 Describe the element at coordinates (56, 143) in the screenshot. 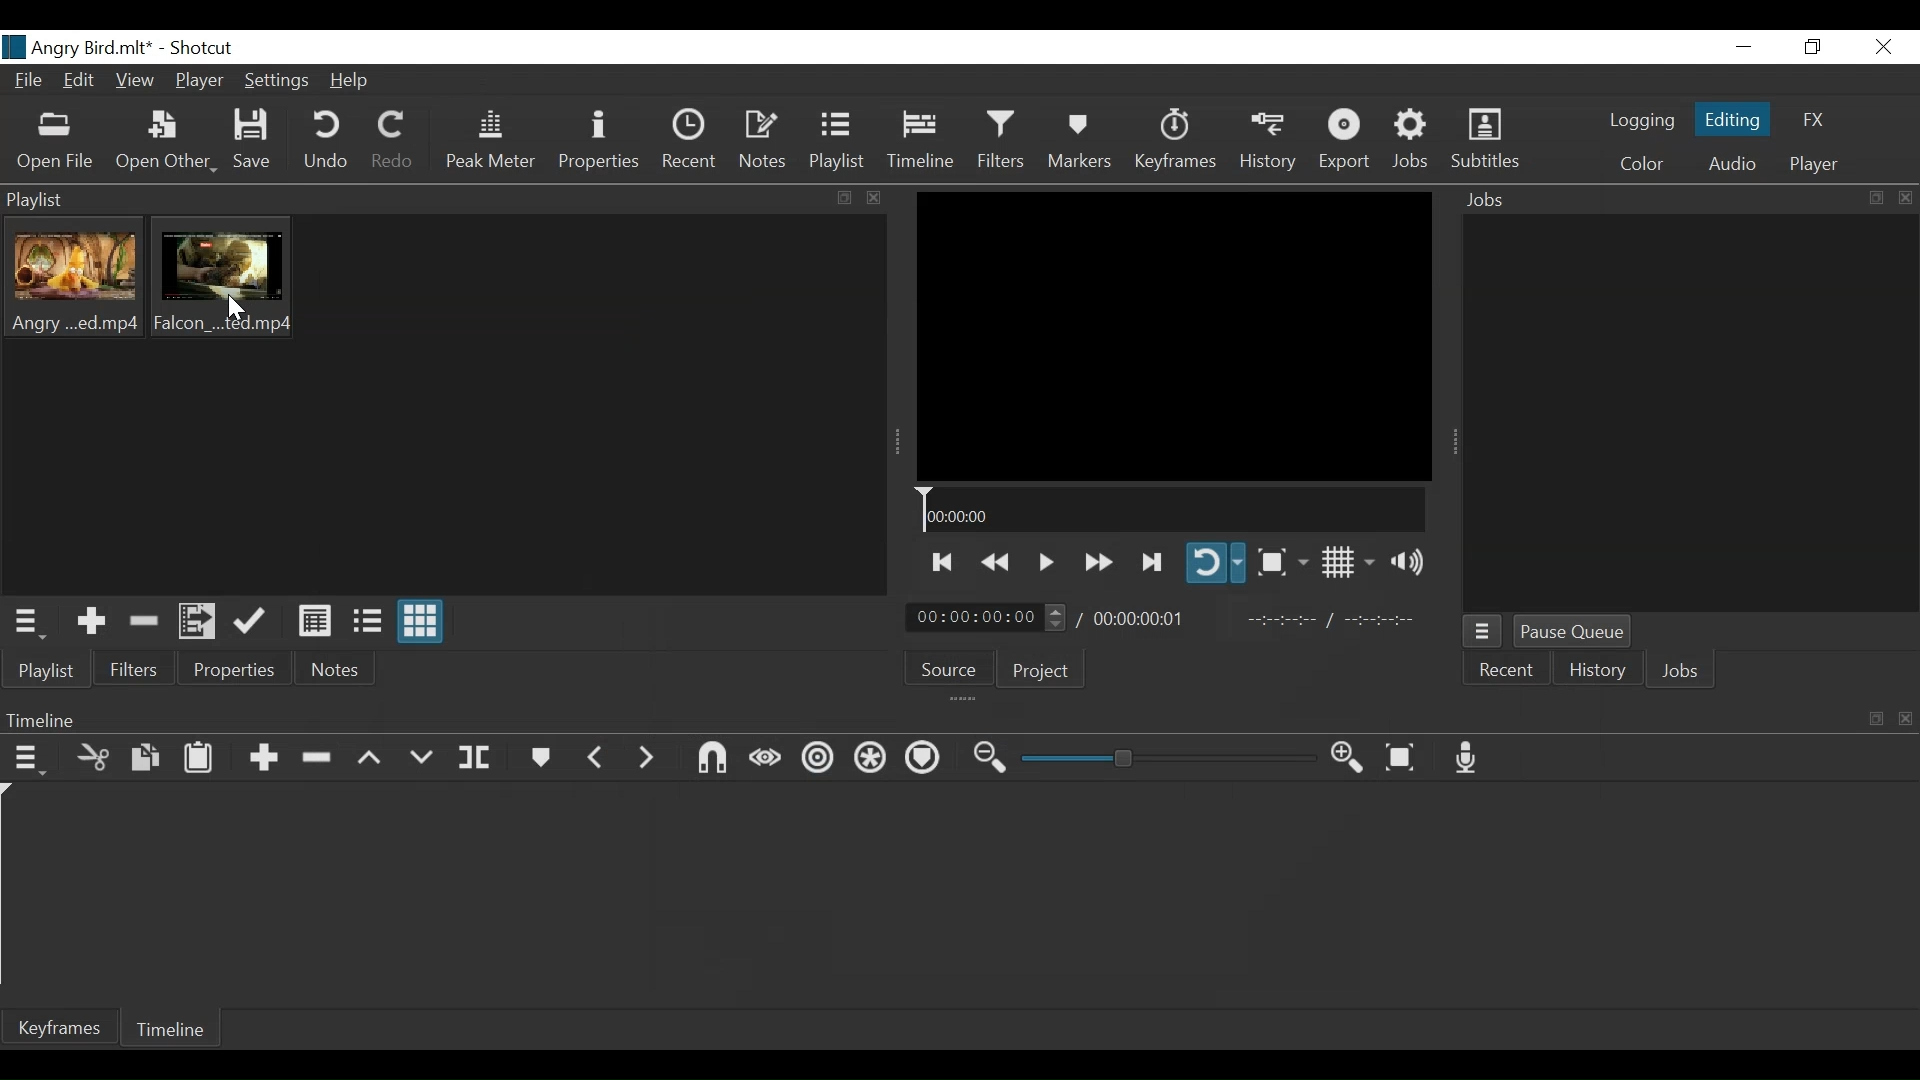

I see `Open File` at that location.